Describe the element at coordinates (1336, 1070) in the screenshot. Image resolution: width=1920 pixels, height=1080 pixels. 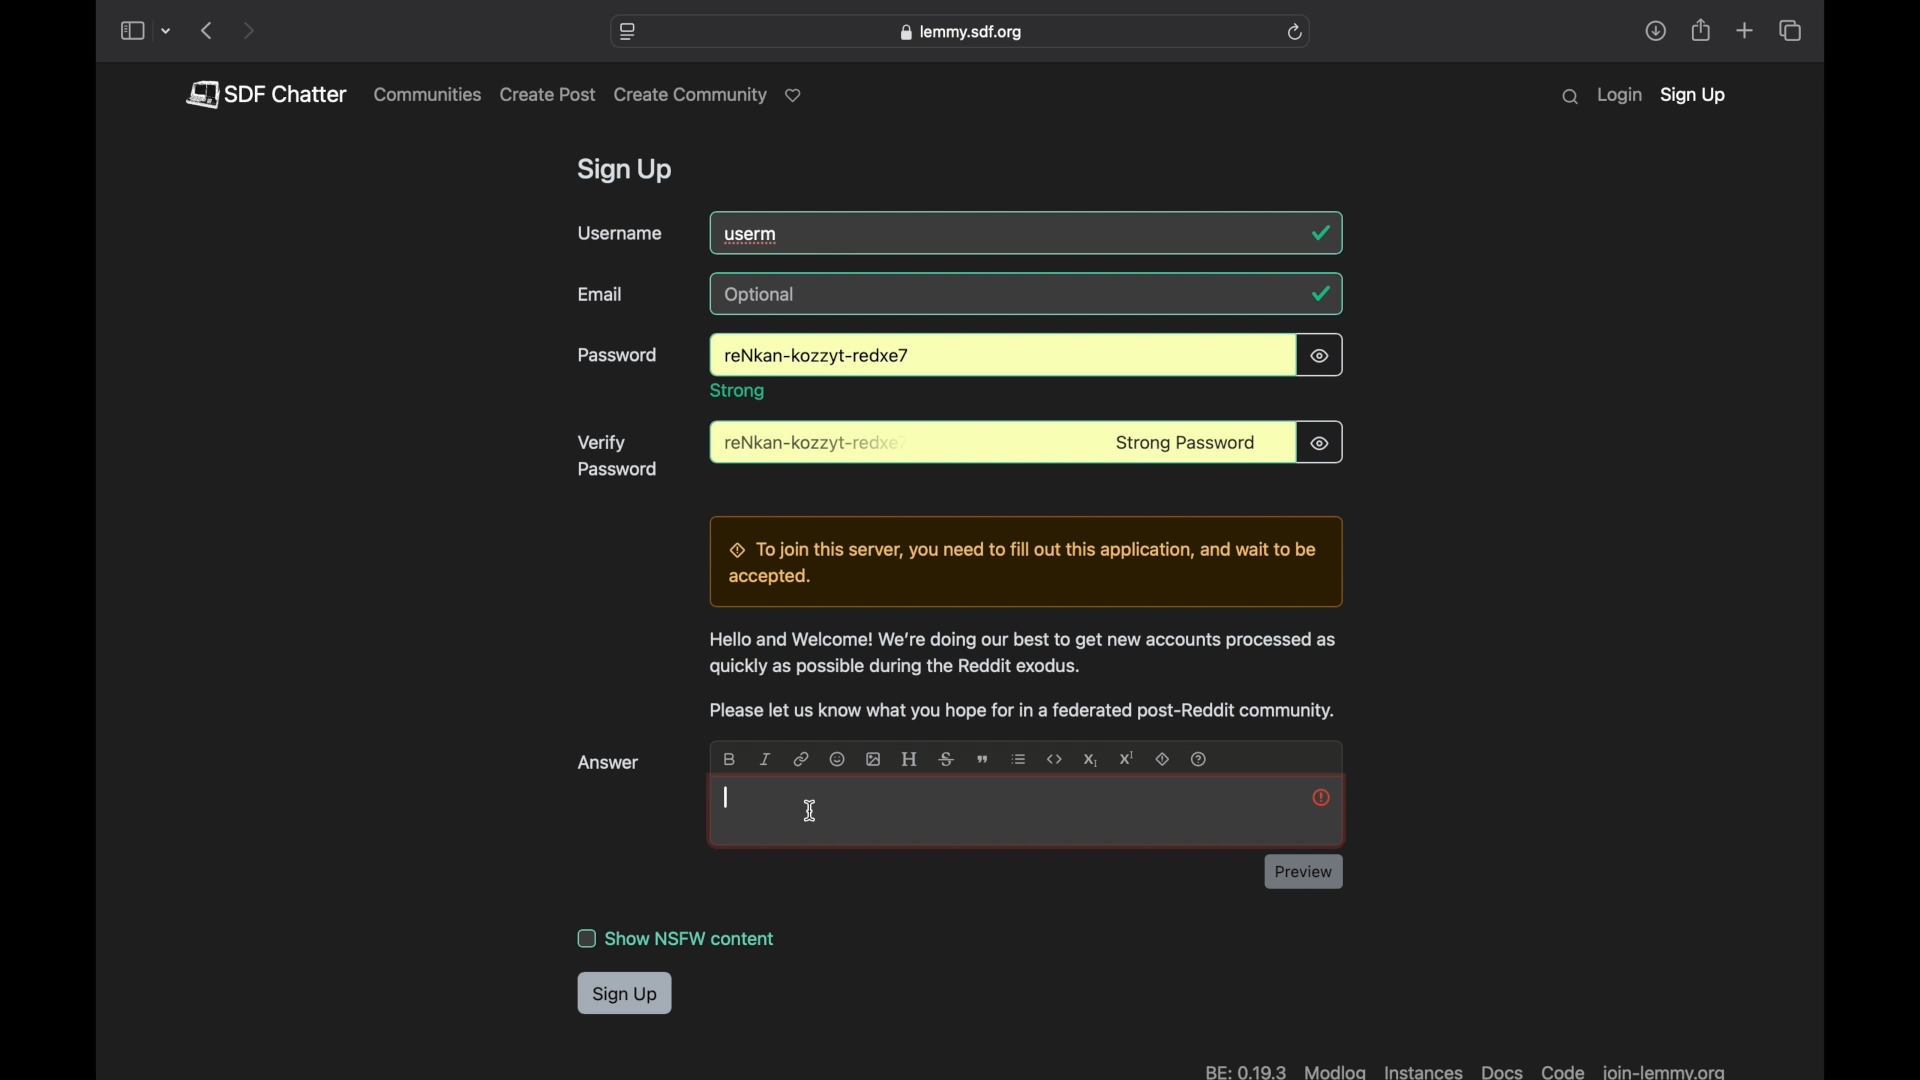
I see `modlog` at that location.